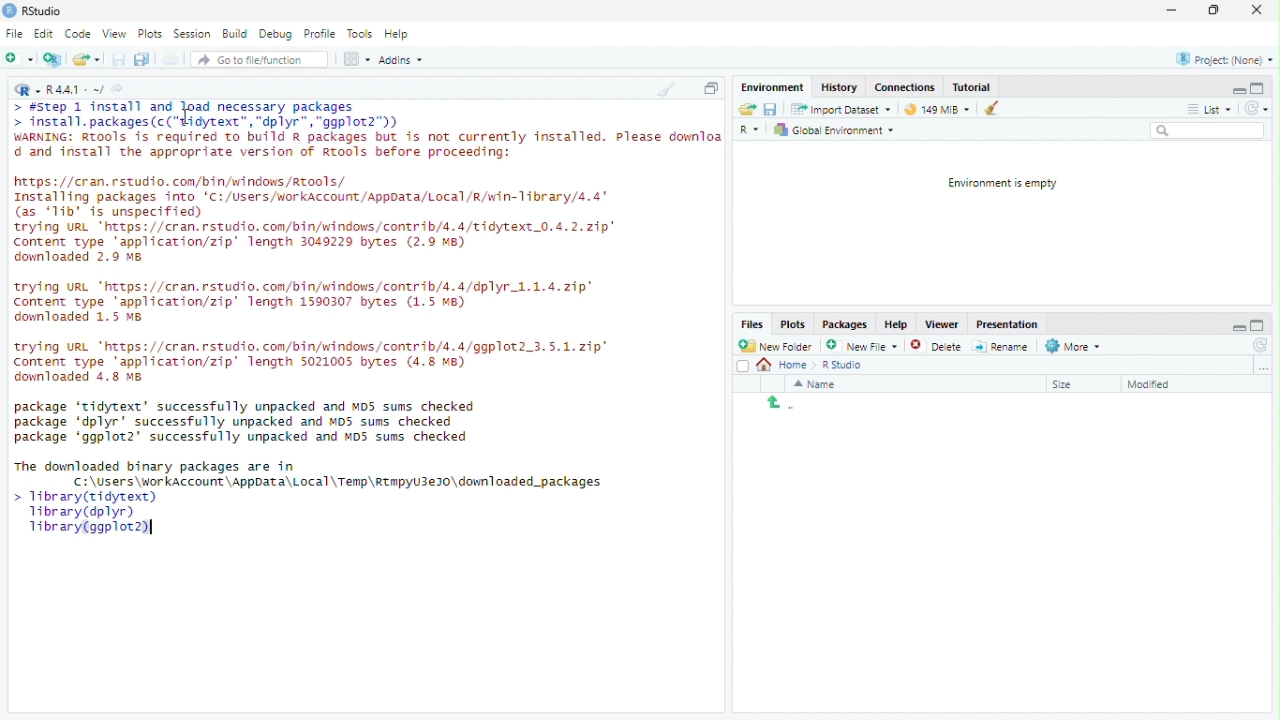  What do you see at coordinates (1065, 385) in the screenshot?
I see `Size` at bounding box center [1065, 385].